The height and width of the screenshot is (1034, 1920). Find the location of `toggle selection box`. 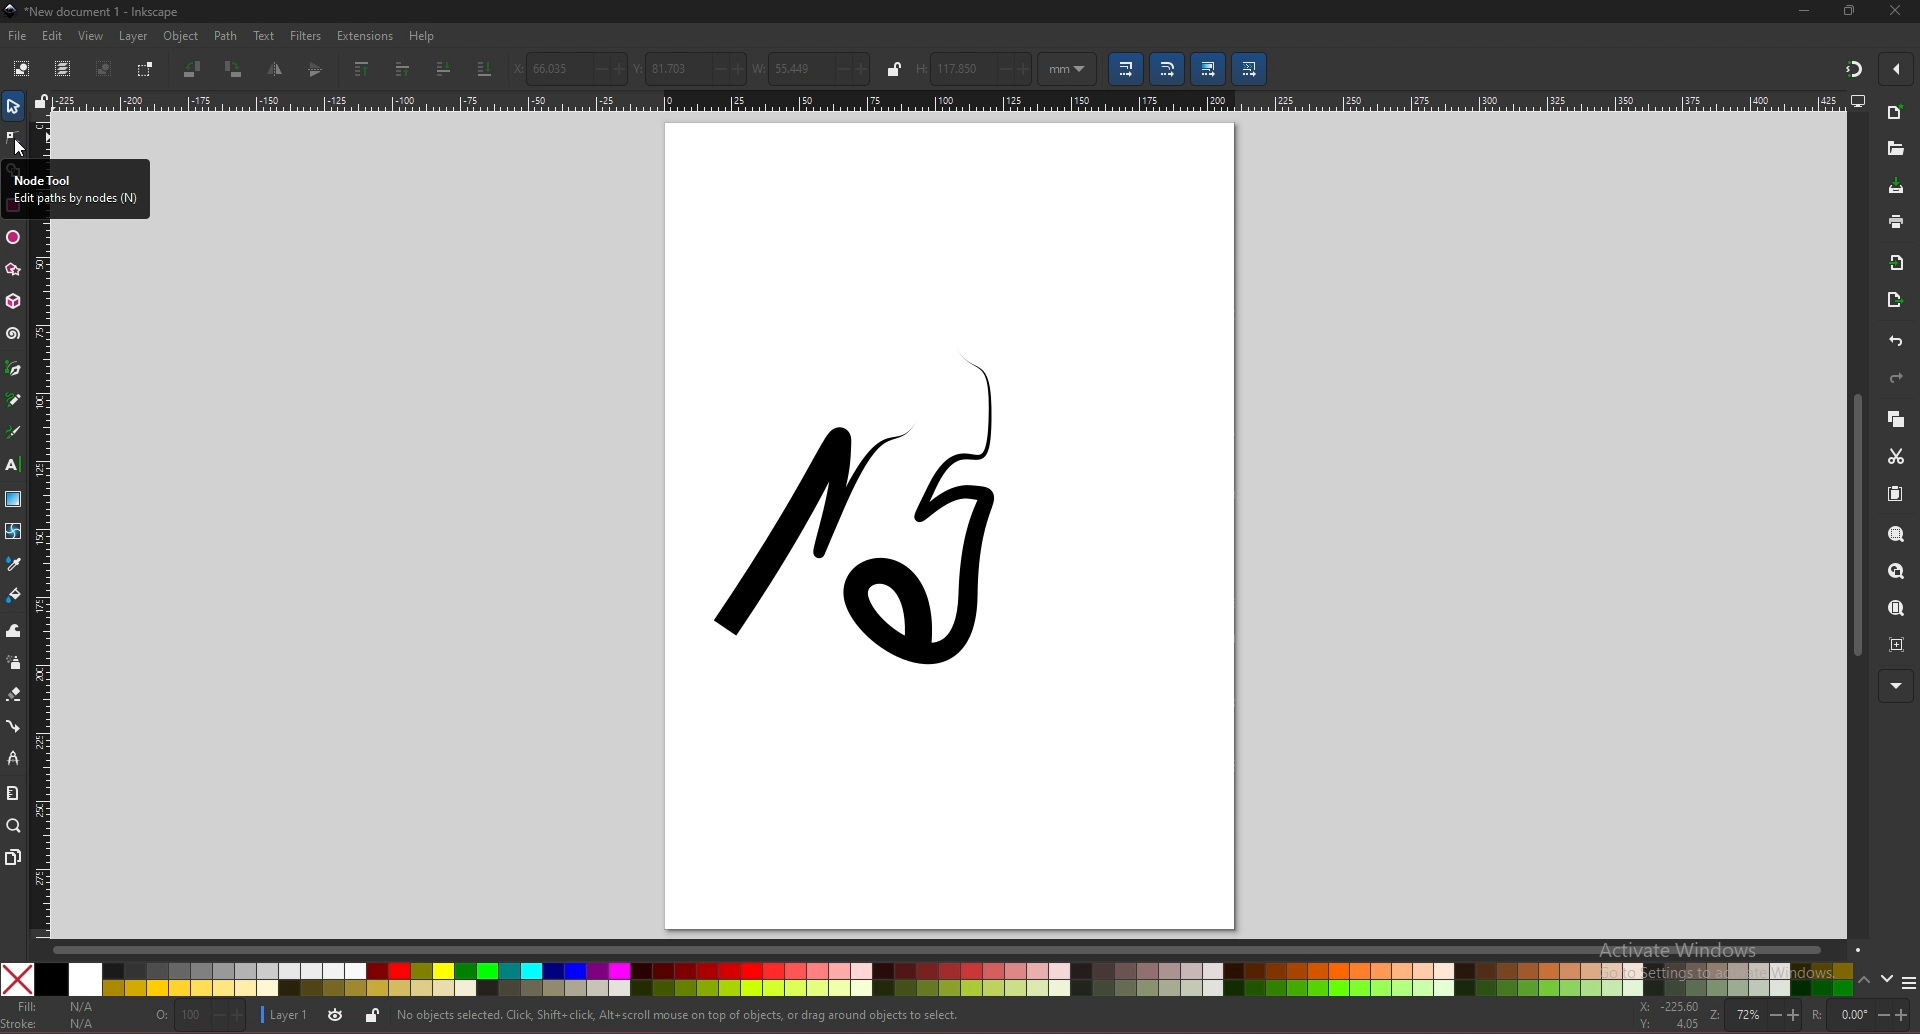

toggle selection box is located at coordinates (146, 69).